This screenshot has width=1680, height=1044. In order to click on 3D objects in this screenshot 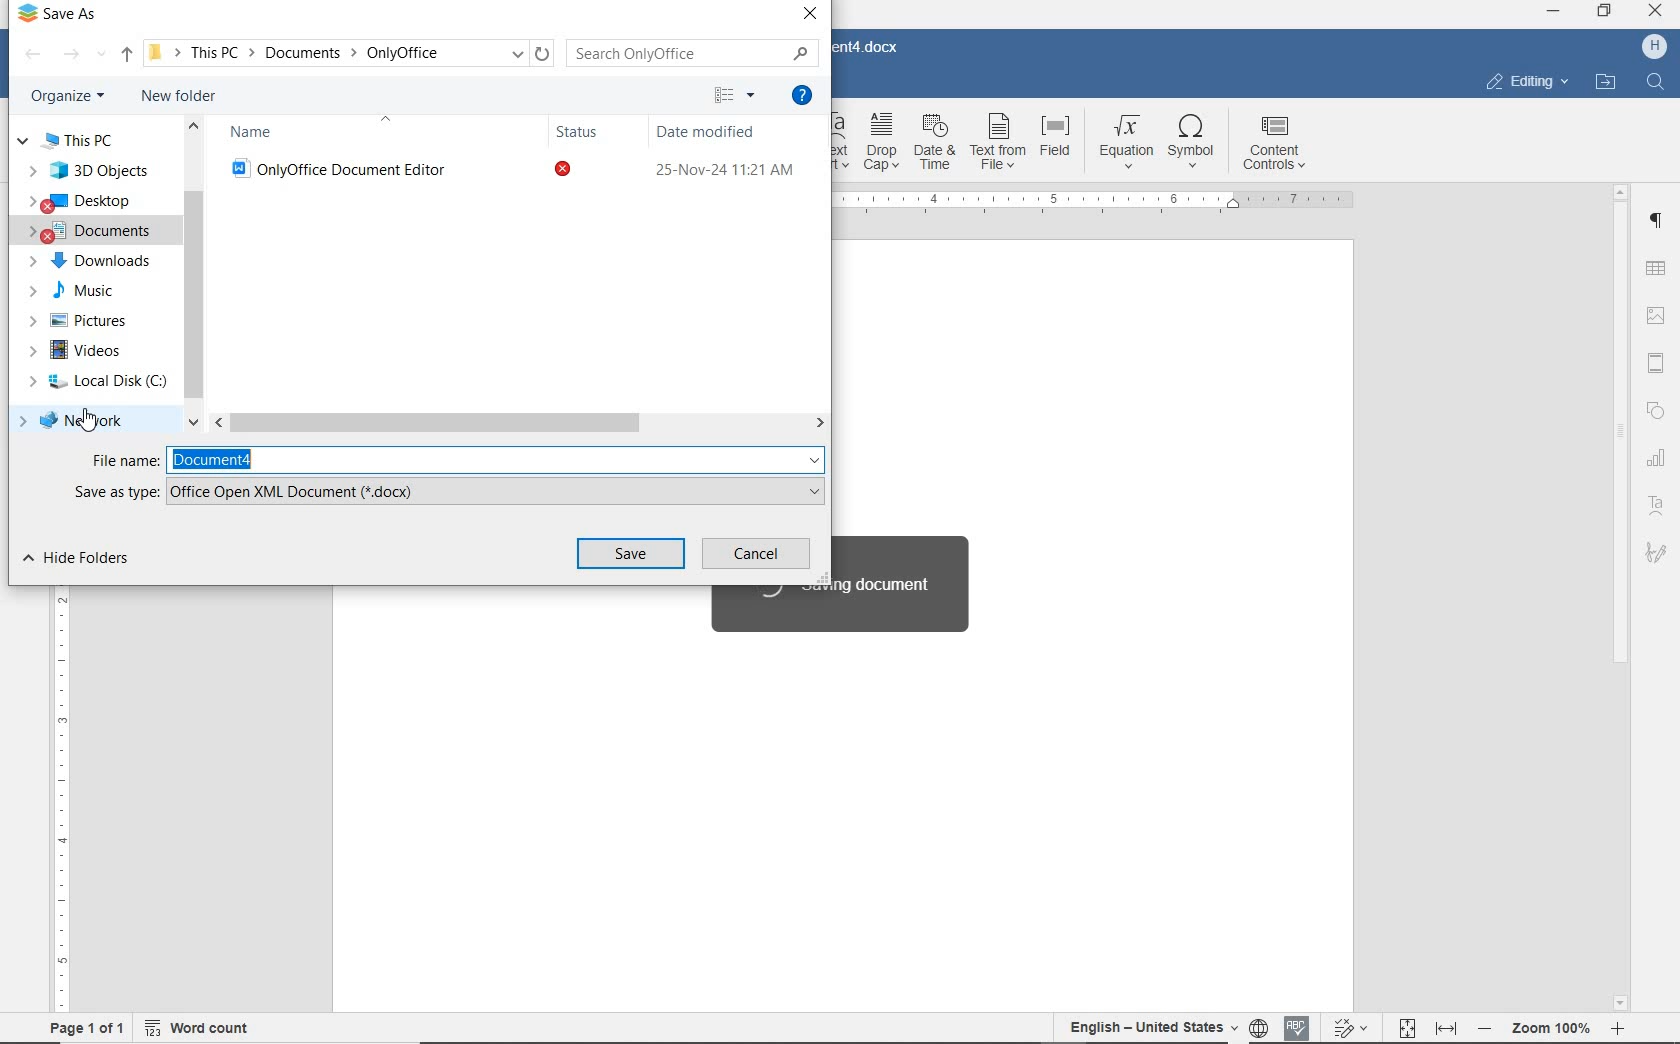, I will do `click(85, 171)`.